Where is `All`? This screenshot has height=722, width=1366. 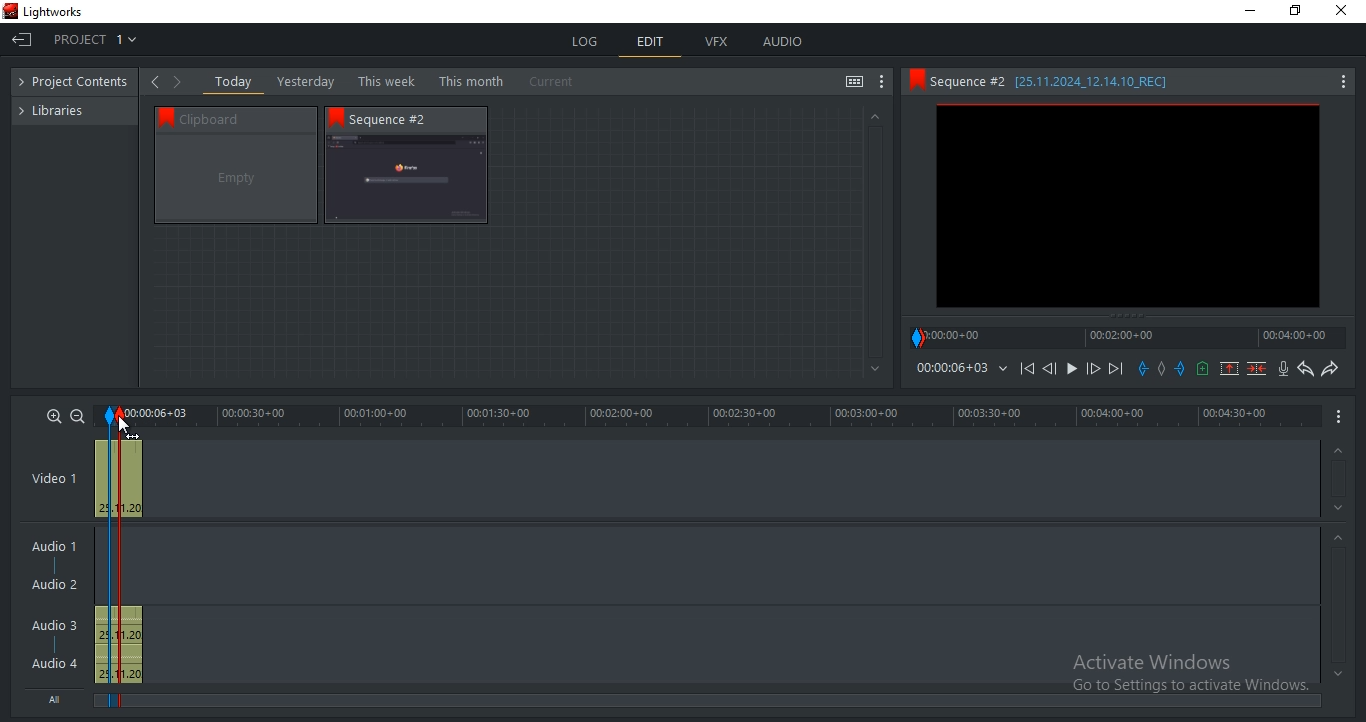 All is located at coordinates (59, 697).